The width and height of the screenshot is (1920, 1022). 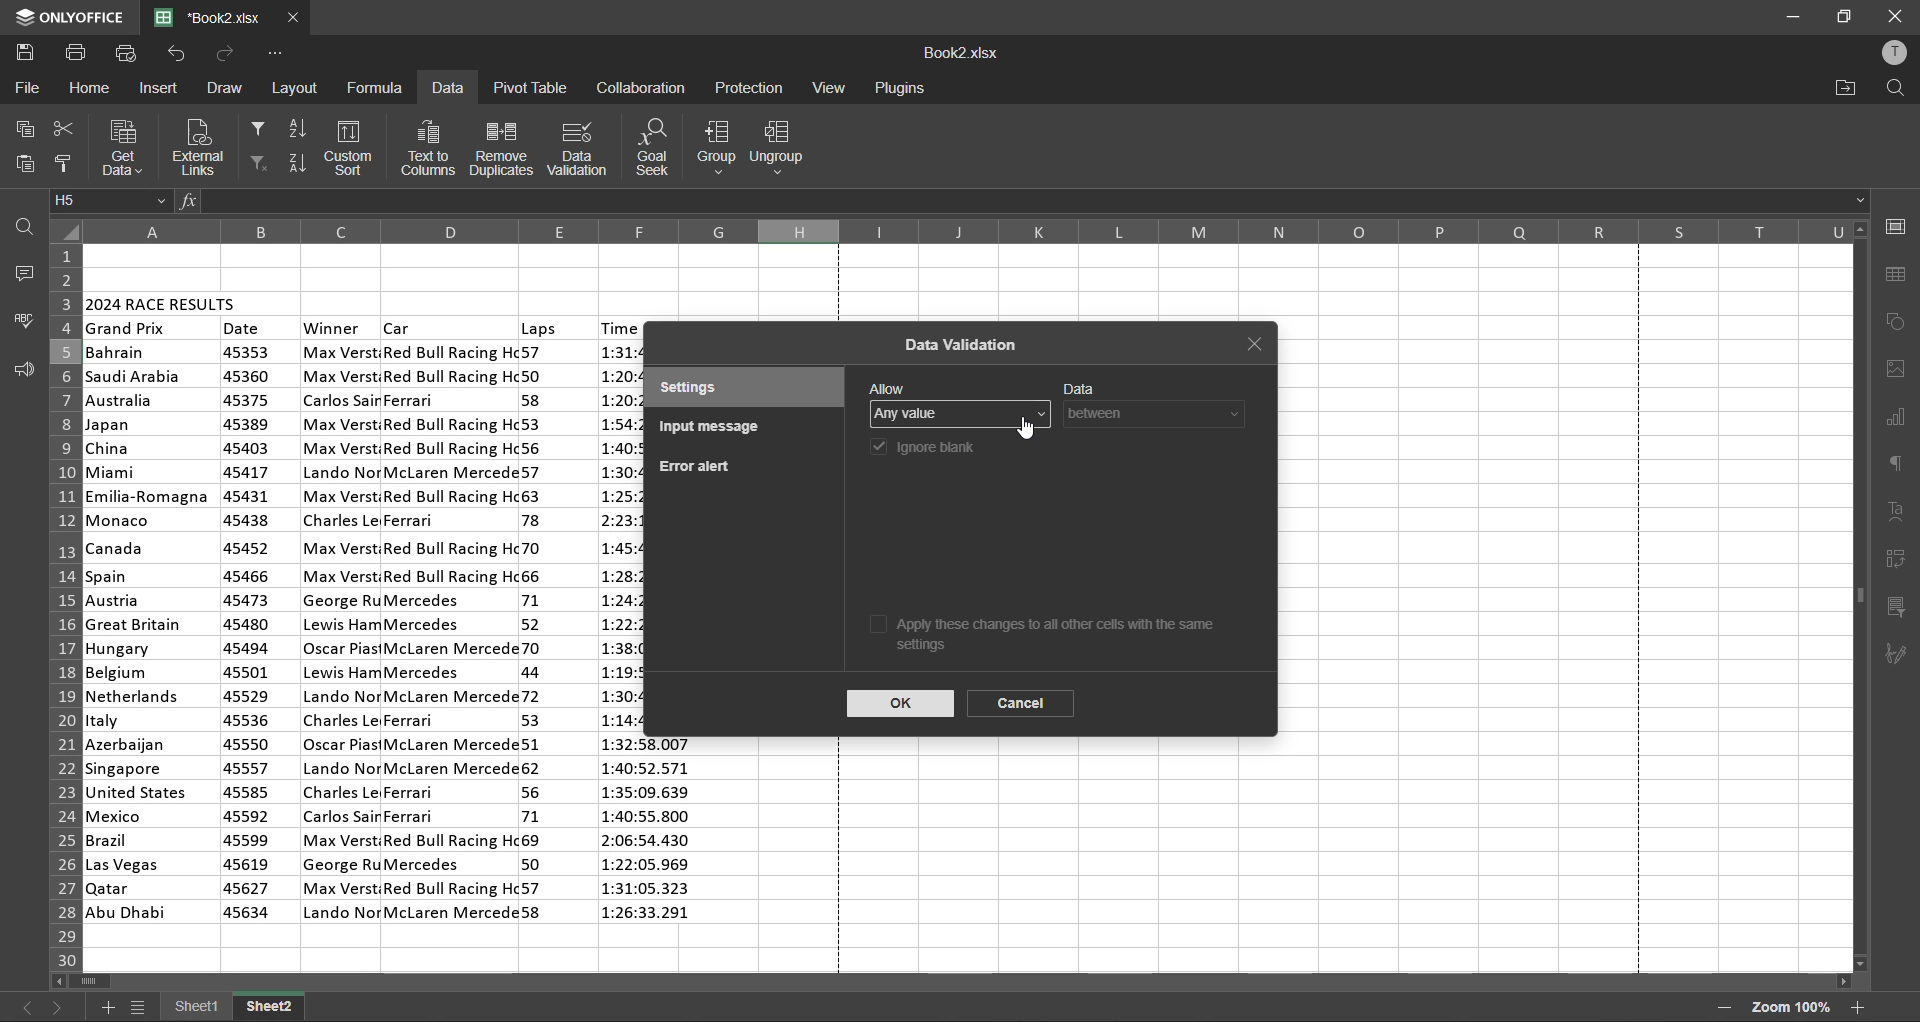 What do you see at coordinates (961, 55) in the screenshot?
I see `filename` at bounding box center [961, 55].